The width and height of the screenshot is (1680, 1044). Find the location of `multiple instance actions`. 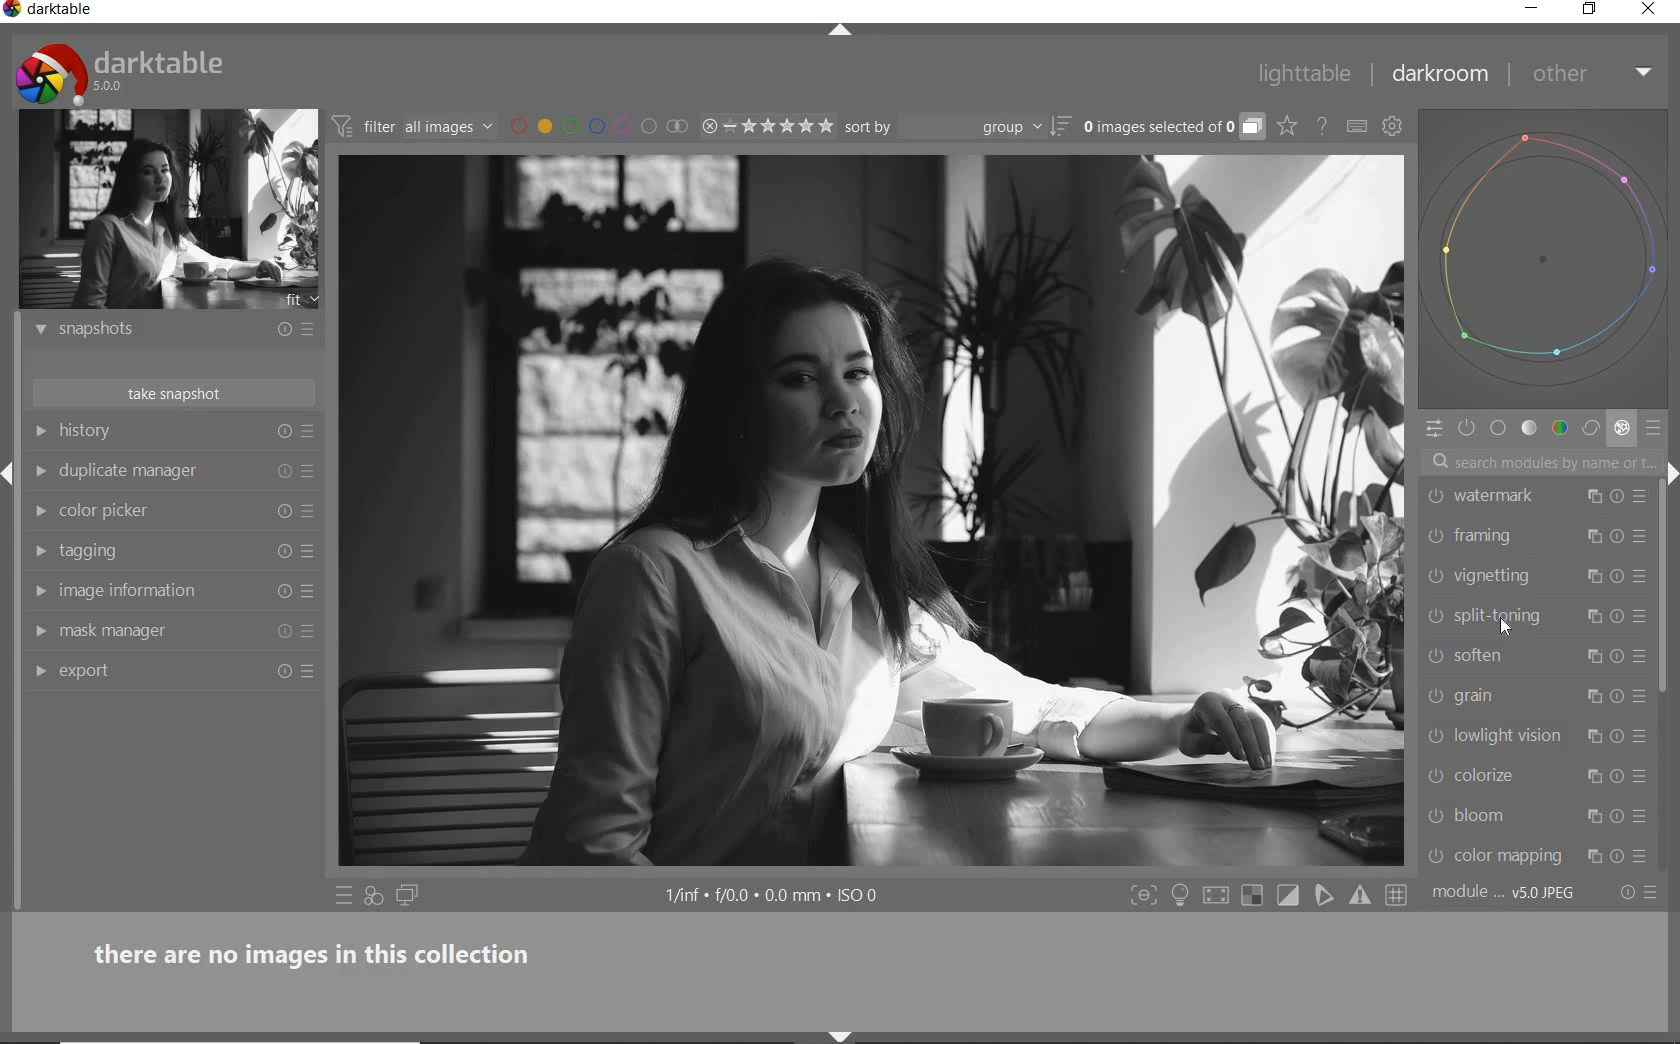

multiple instance actions is located at coordinates (1592, 497).